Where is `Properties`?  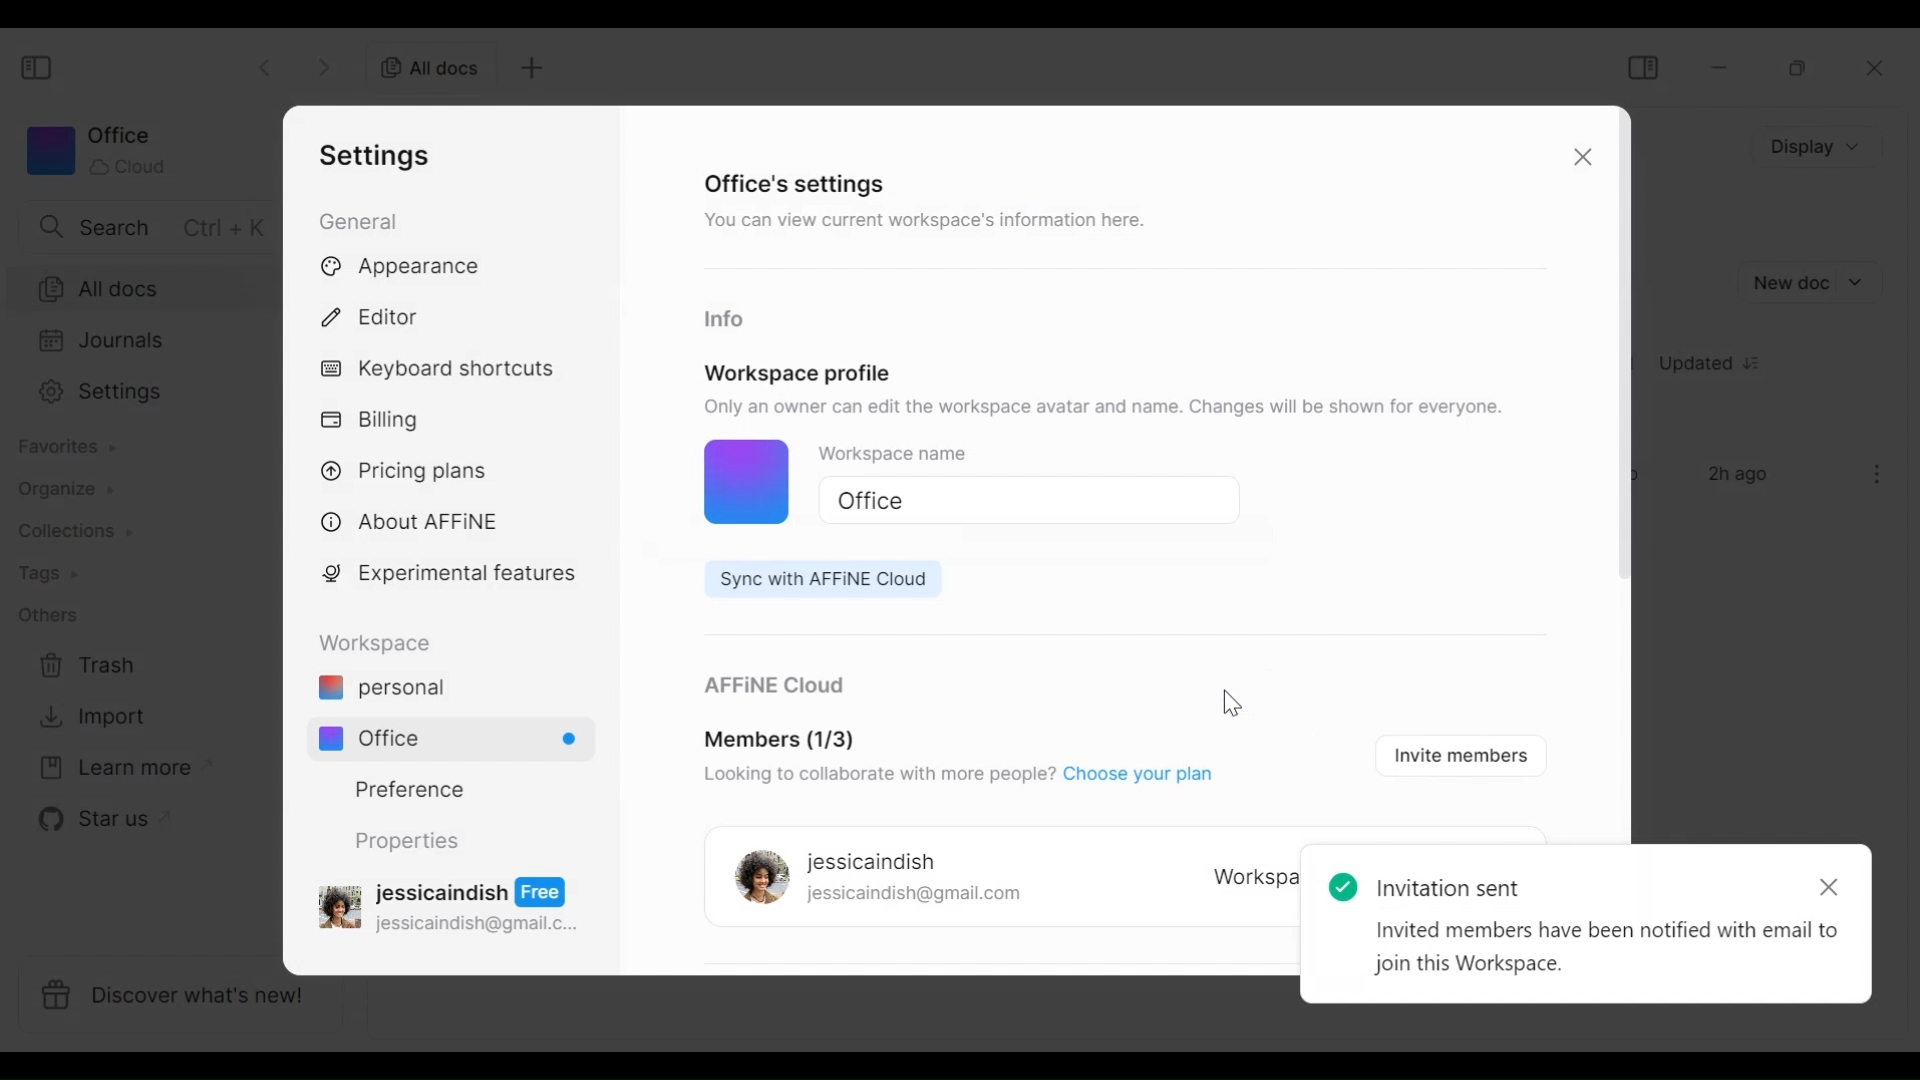 Properties is located at coordinates (405, 841).